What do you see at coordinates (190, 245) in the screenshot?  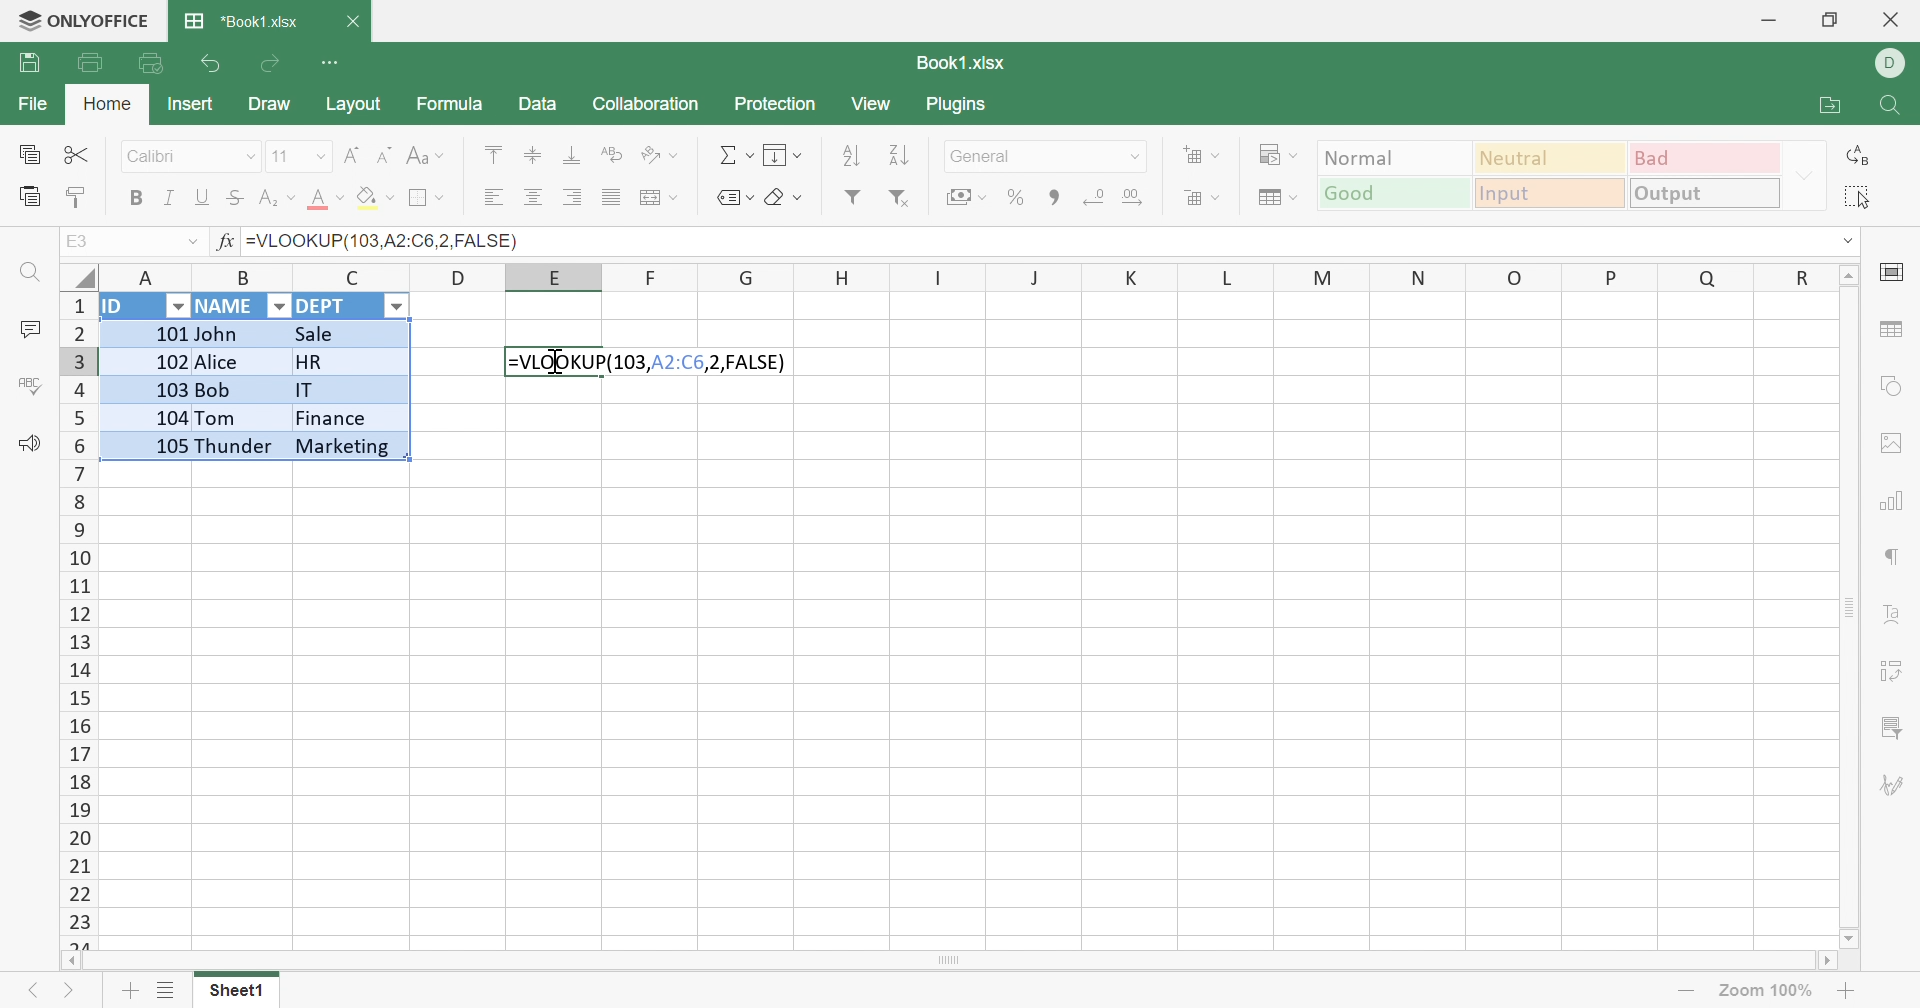 I see `Drop Down` at bounding box center [190, 245].